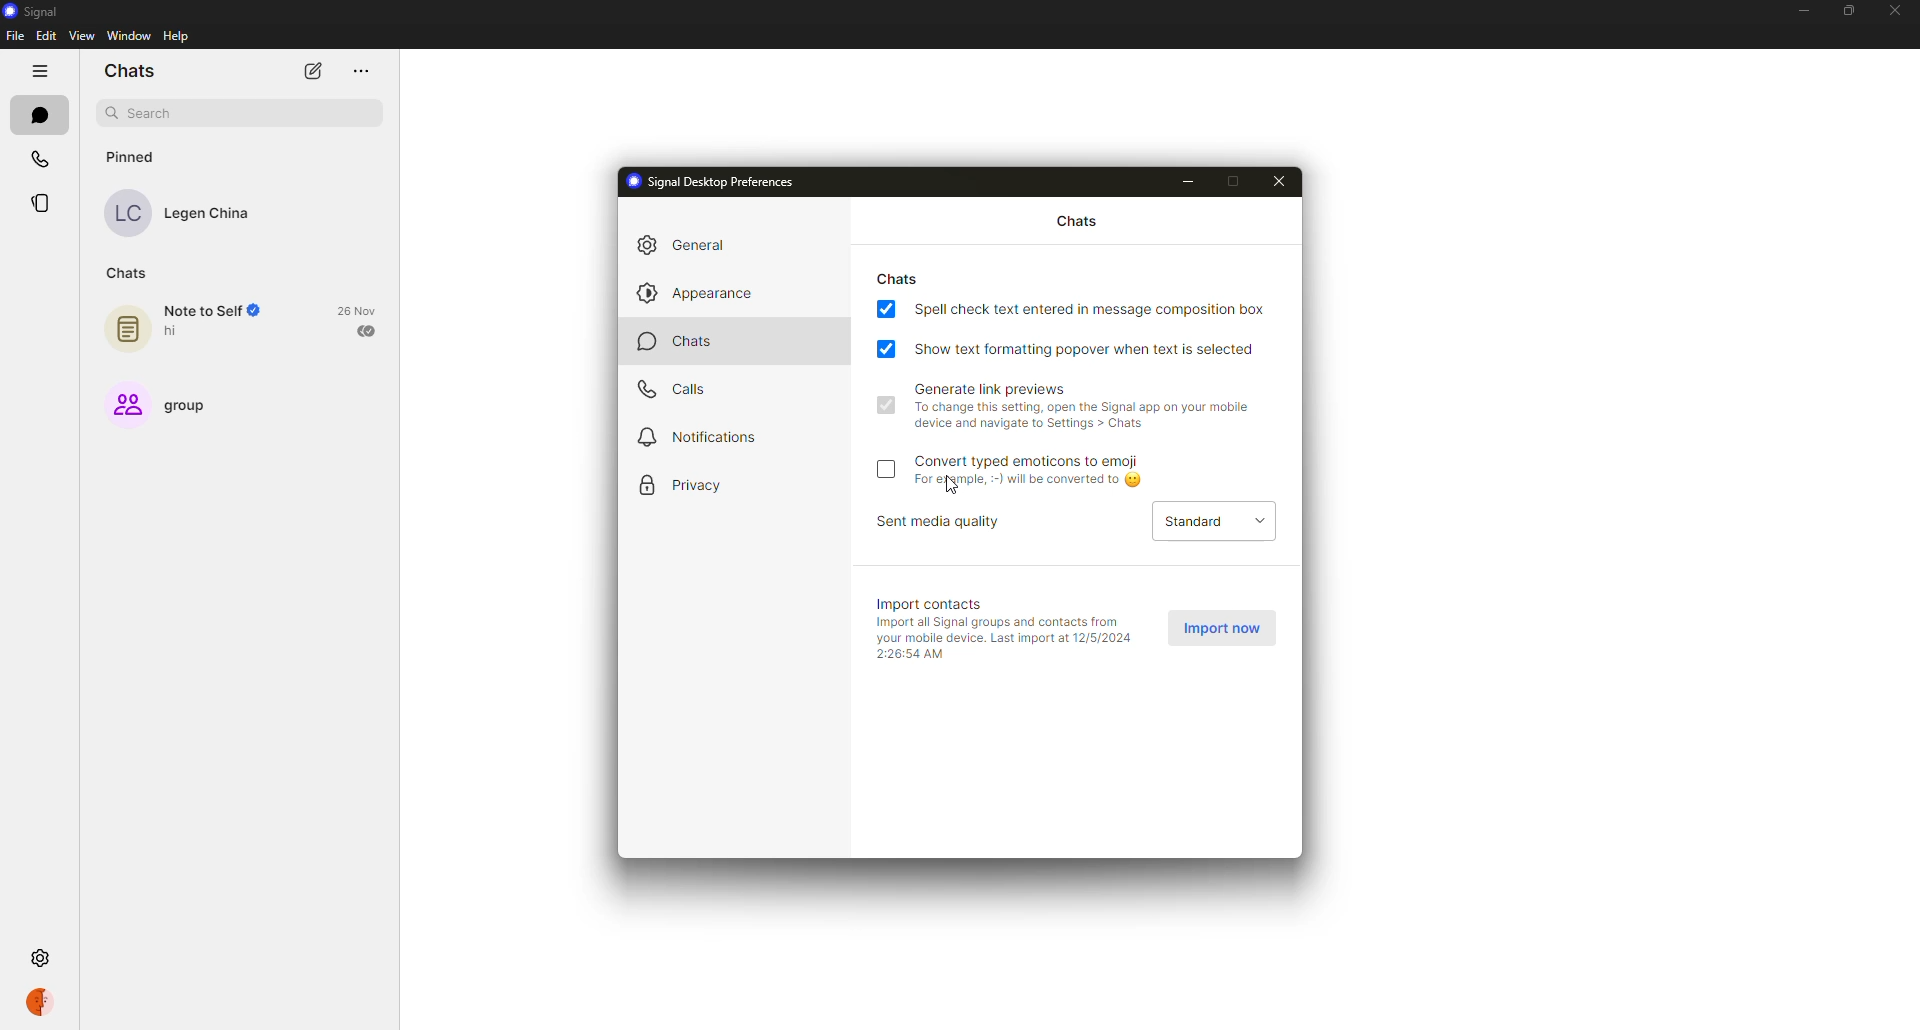  Describe the element at coordinates (364, 70) in the screenshot. I see `more` at that location.